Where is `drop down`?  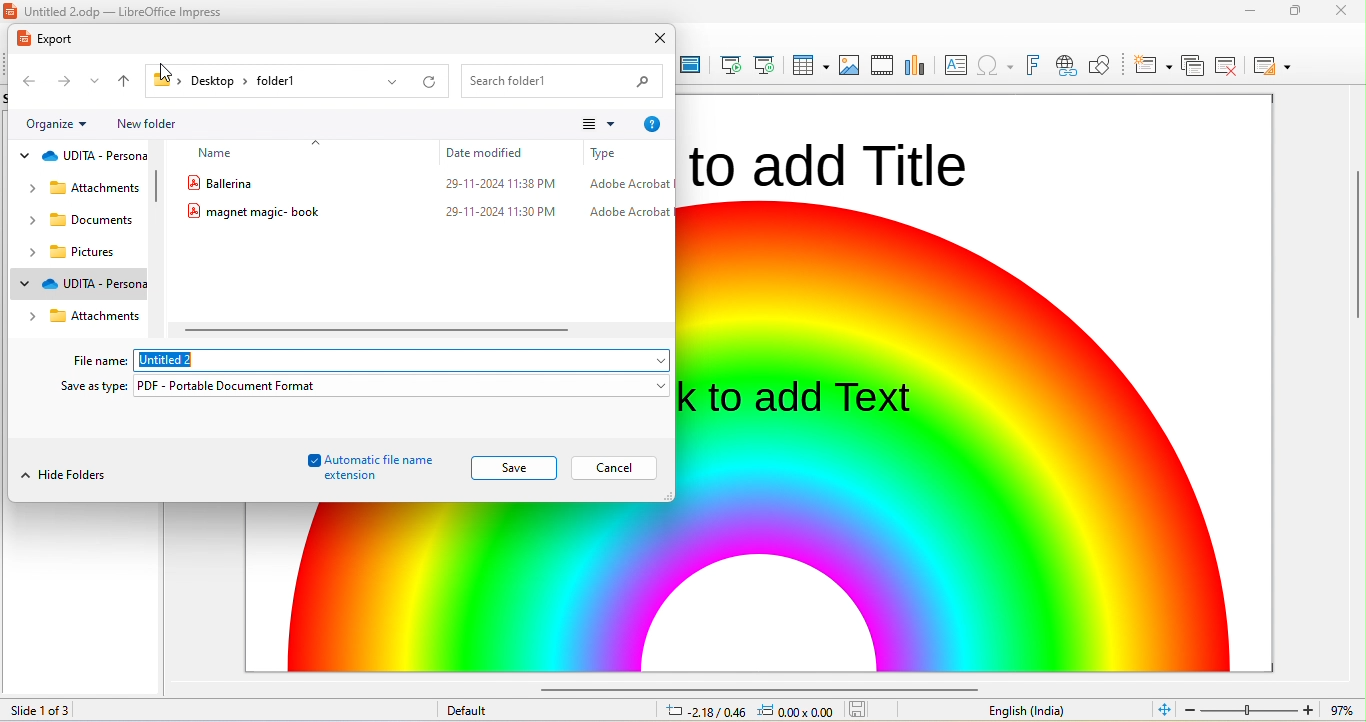
drop down is located at coordinates (89, 123).